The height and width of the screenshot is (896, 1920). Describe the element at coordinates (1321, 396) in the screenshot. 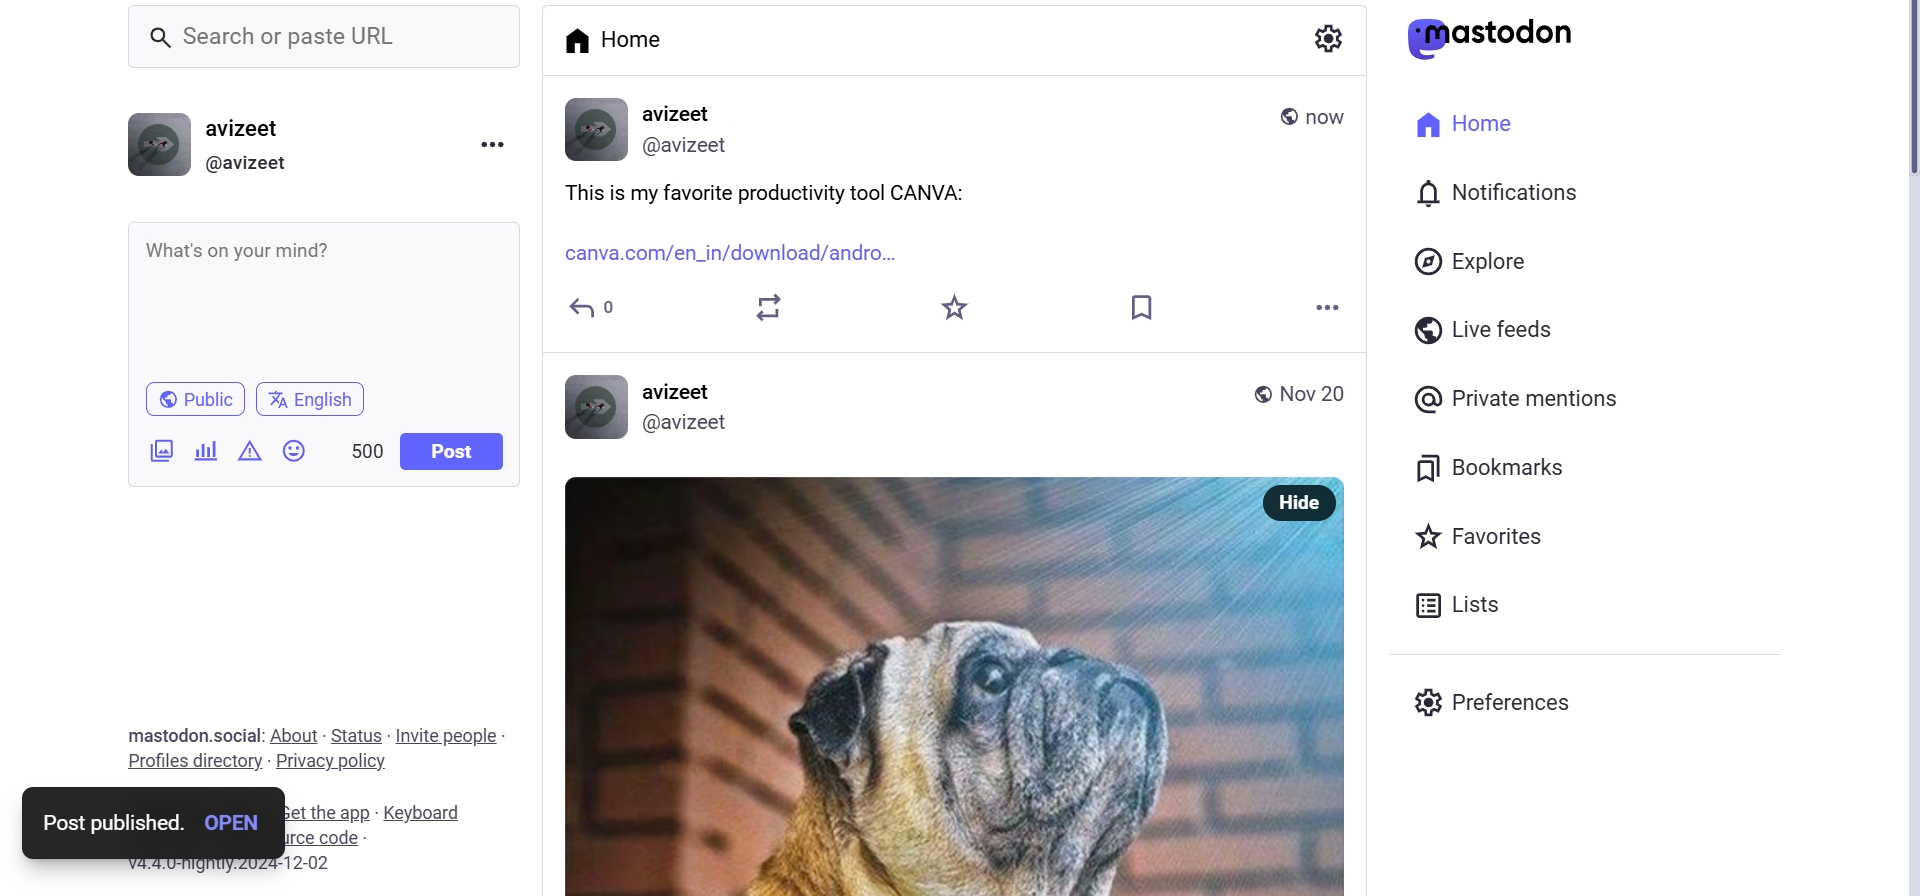

I see `Nov 20` at that location.